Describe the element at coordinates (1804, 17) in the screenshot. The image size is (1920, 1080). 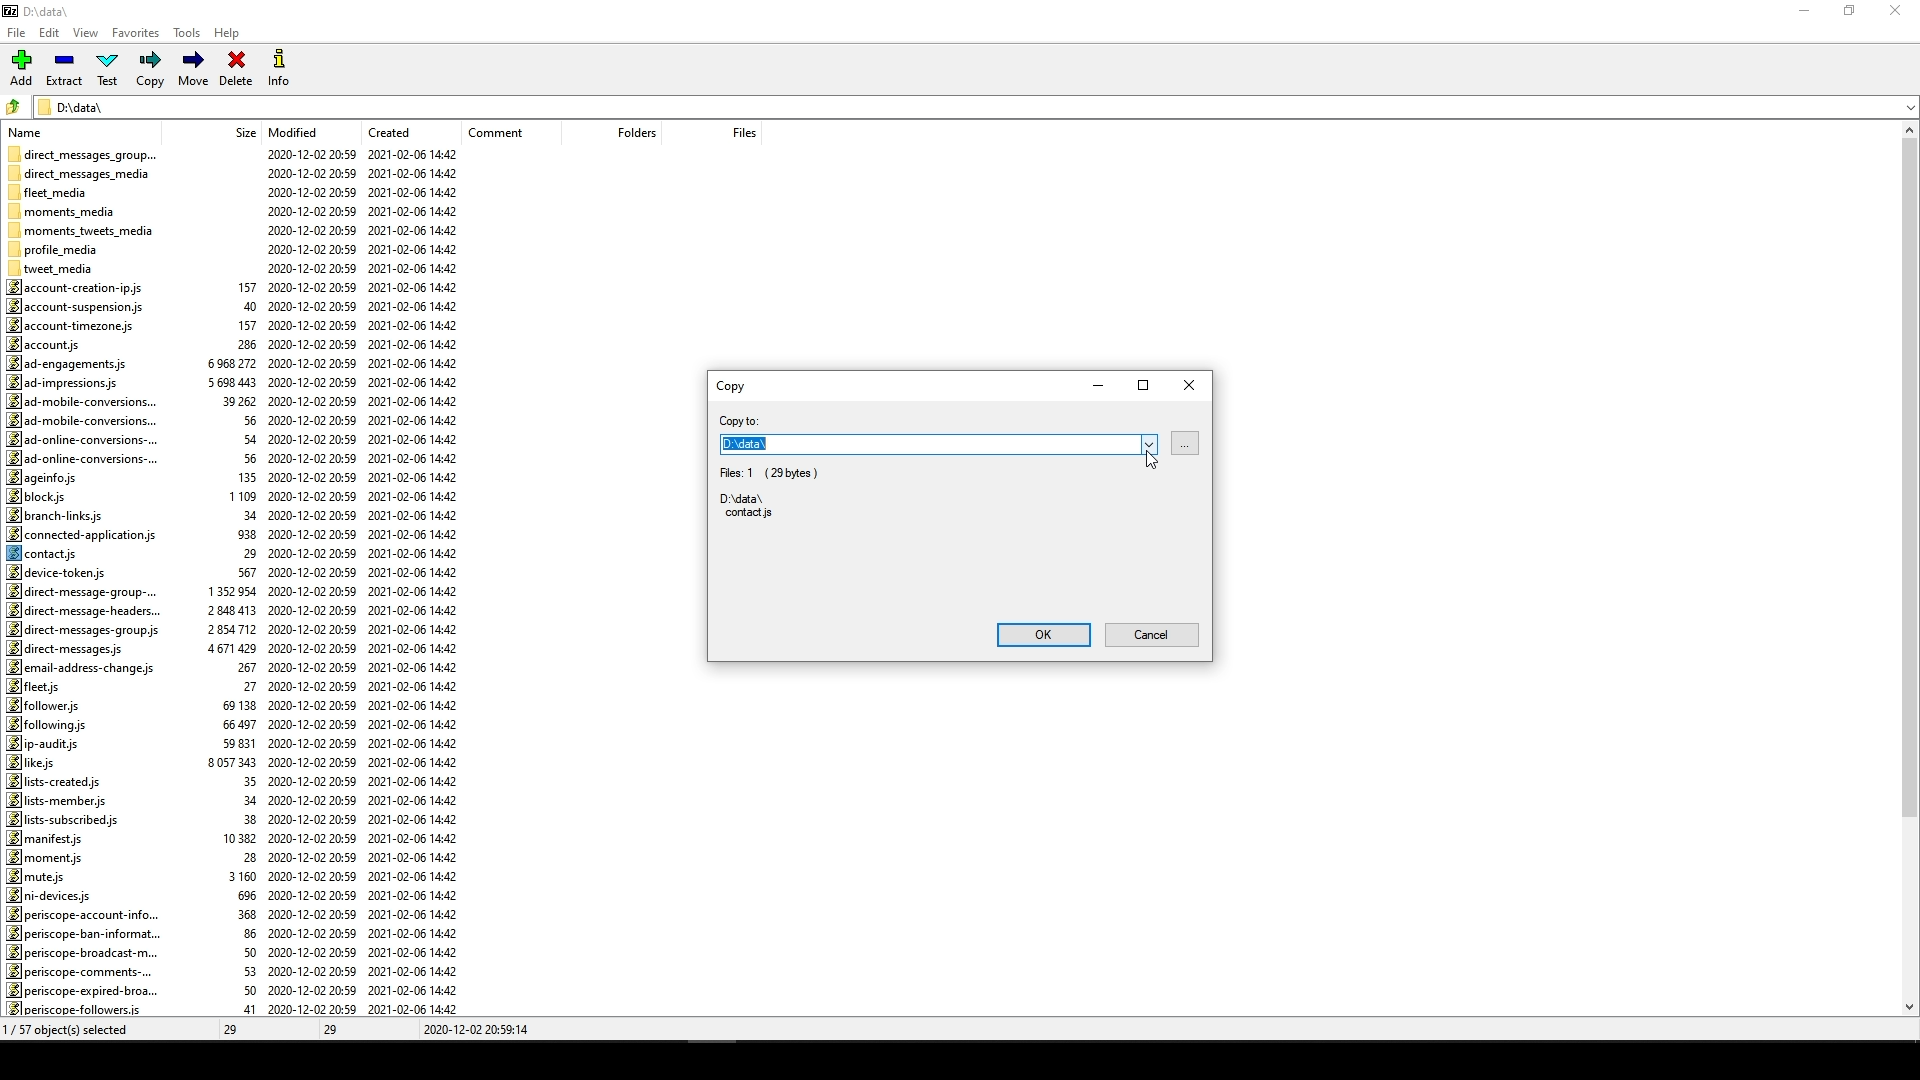
I see `minimize` at that location.